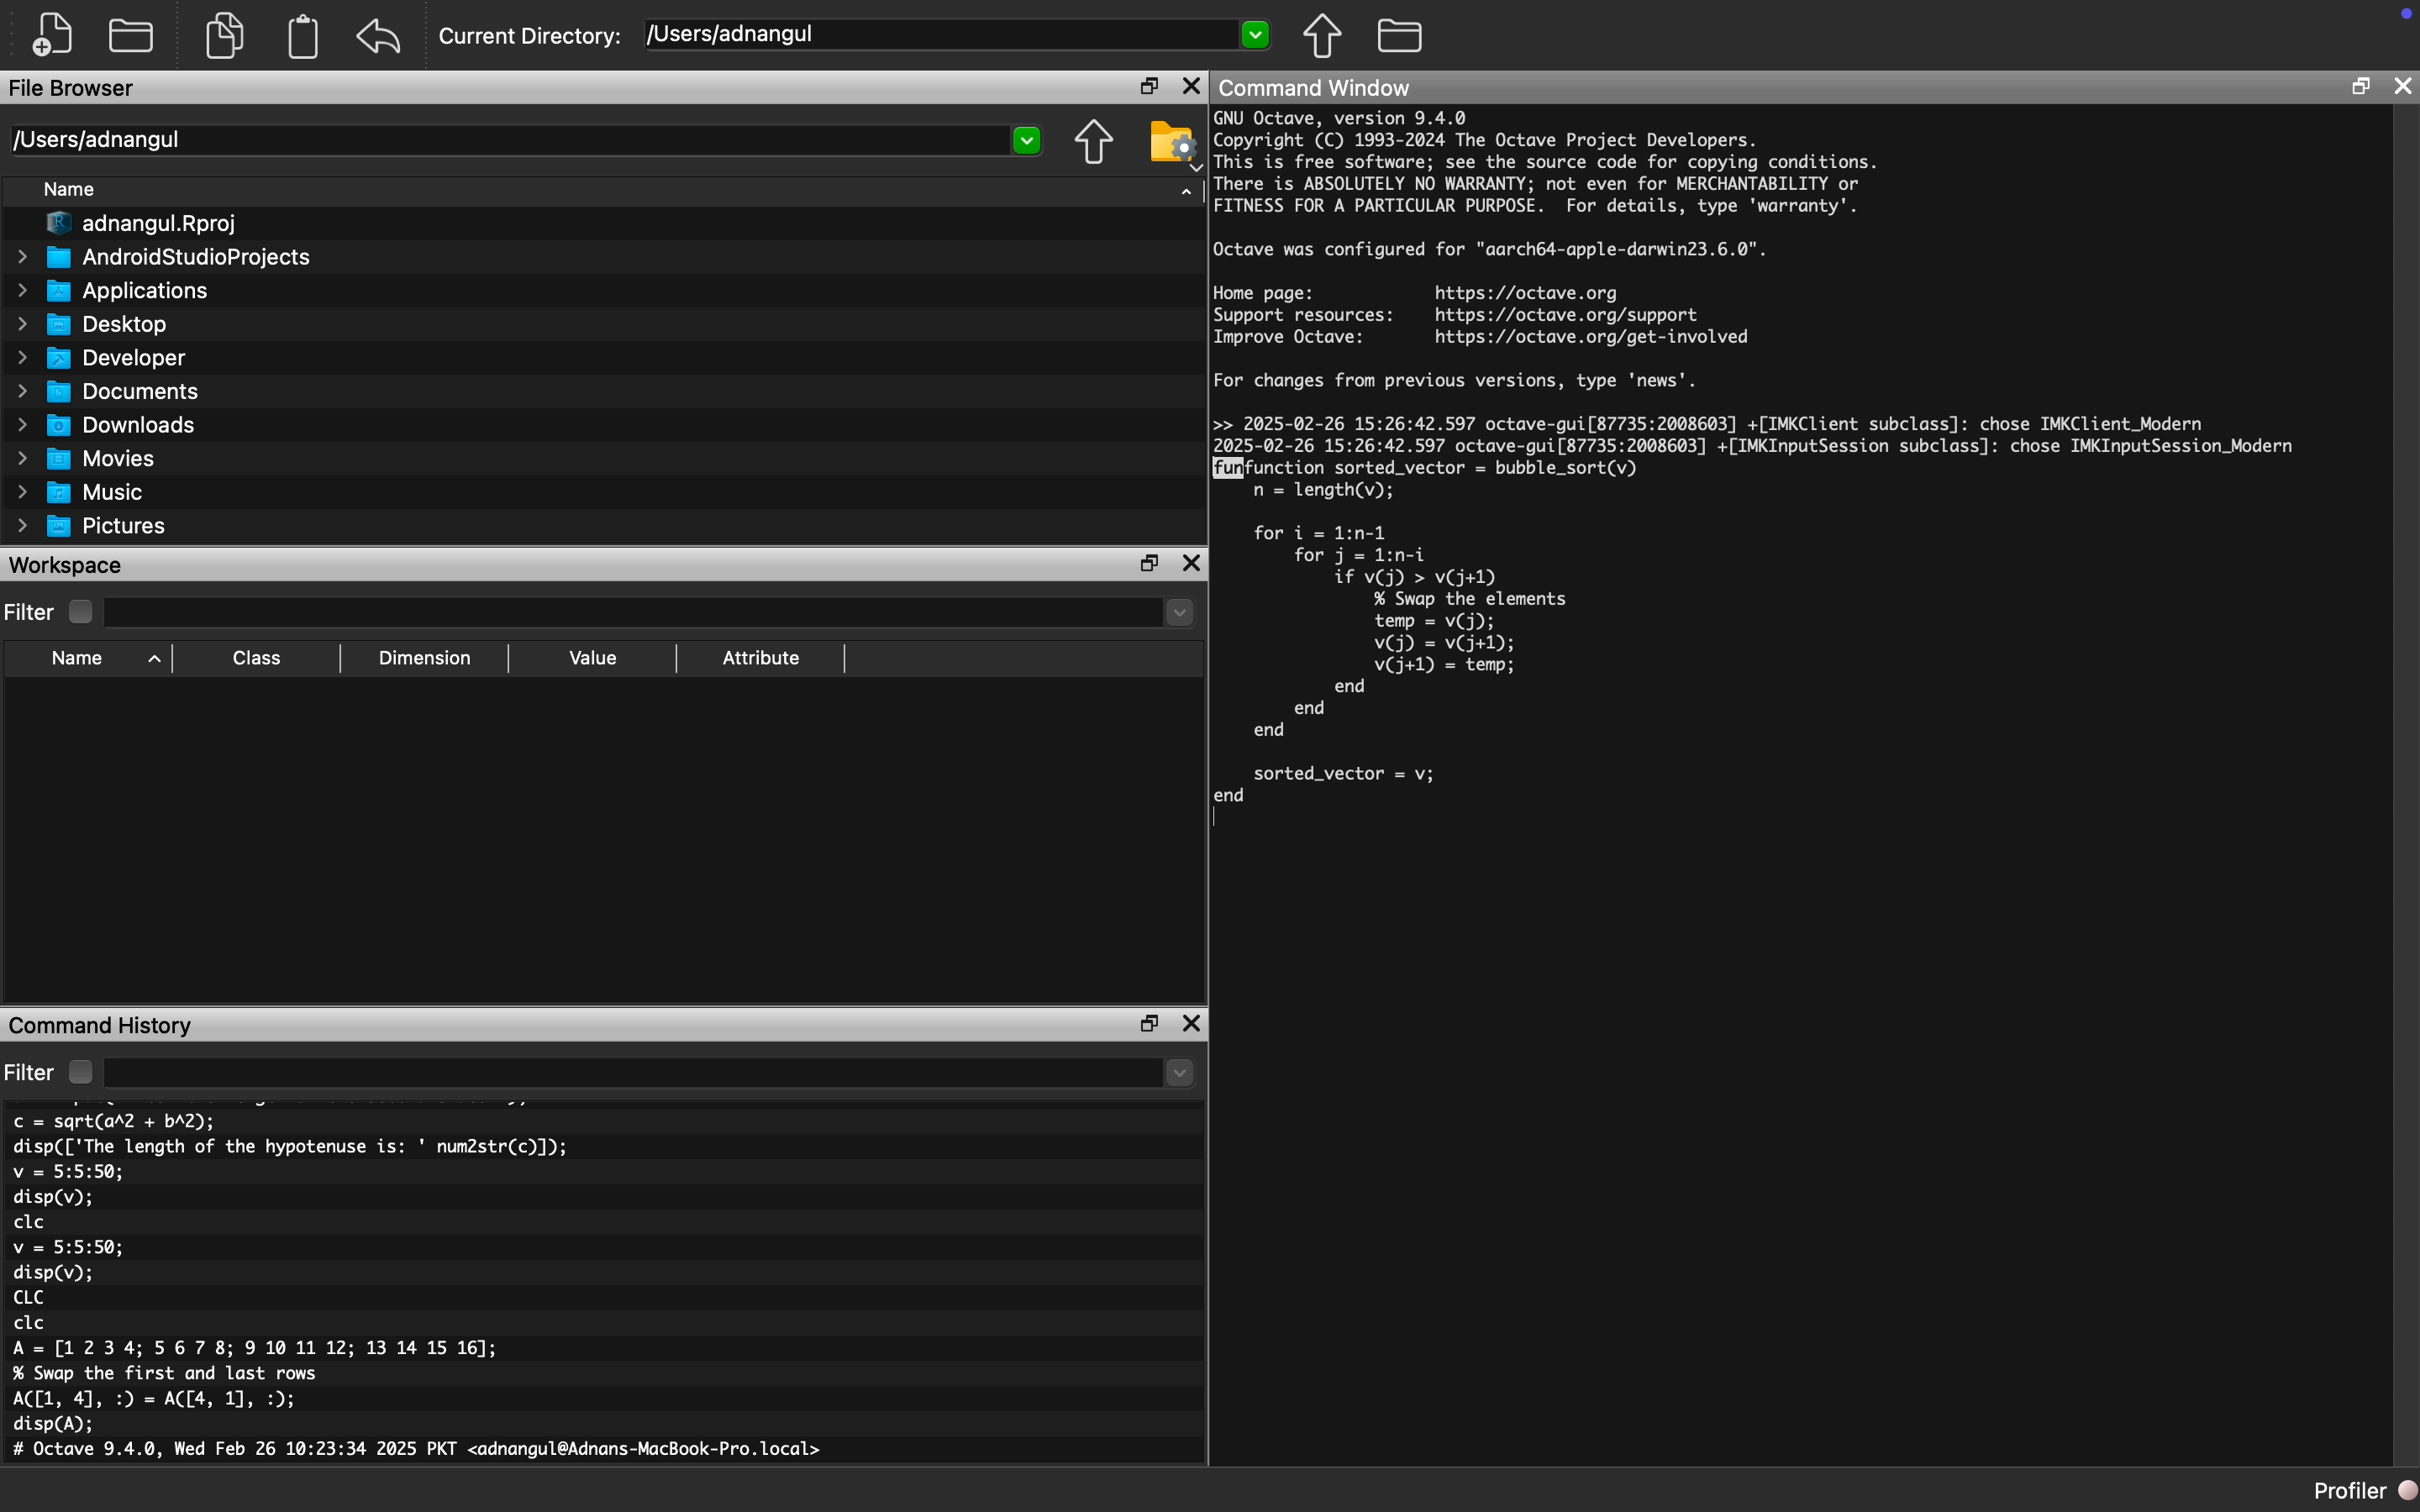 Image resolution: width=2420 pixels, height=1512 pixels. What do you see at coordinates (292, 1146) in the screenshot?
I see `disp(['The length of the hypotenuse is: ' num2str(c)]);` at bounding box center [292, 1146].